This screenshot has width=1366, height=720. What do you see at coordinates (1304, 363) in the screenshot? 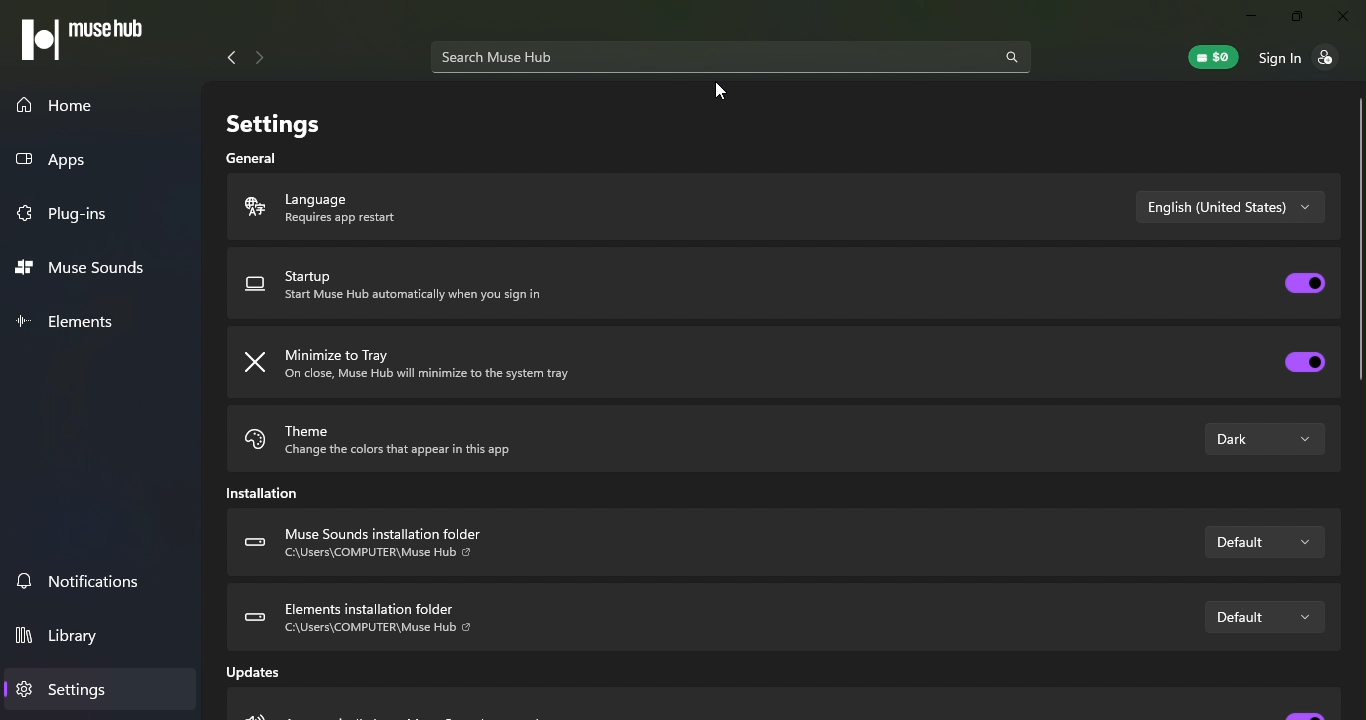
I see `Toggle minimize to tray` at bounding box center [1304, 363].